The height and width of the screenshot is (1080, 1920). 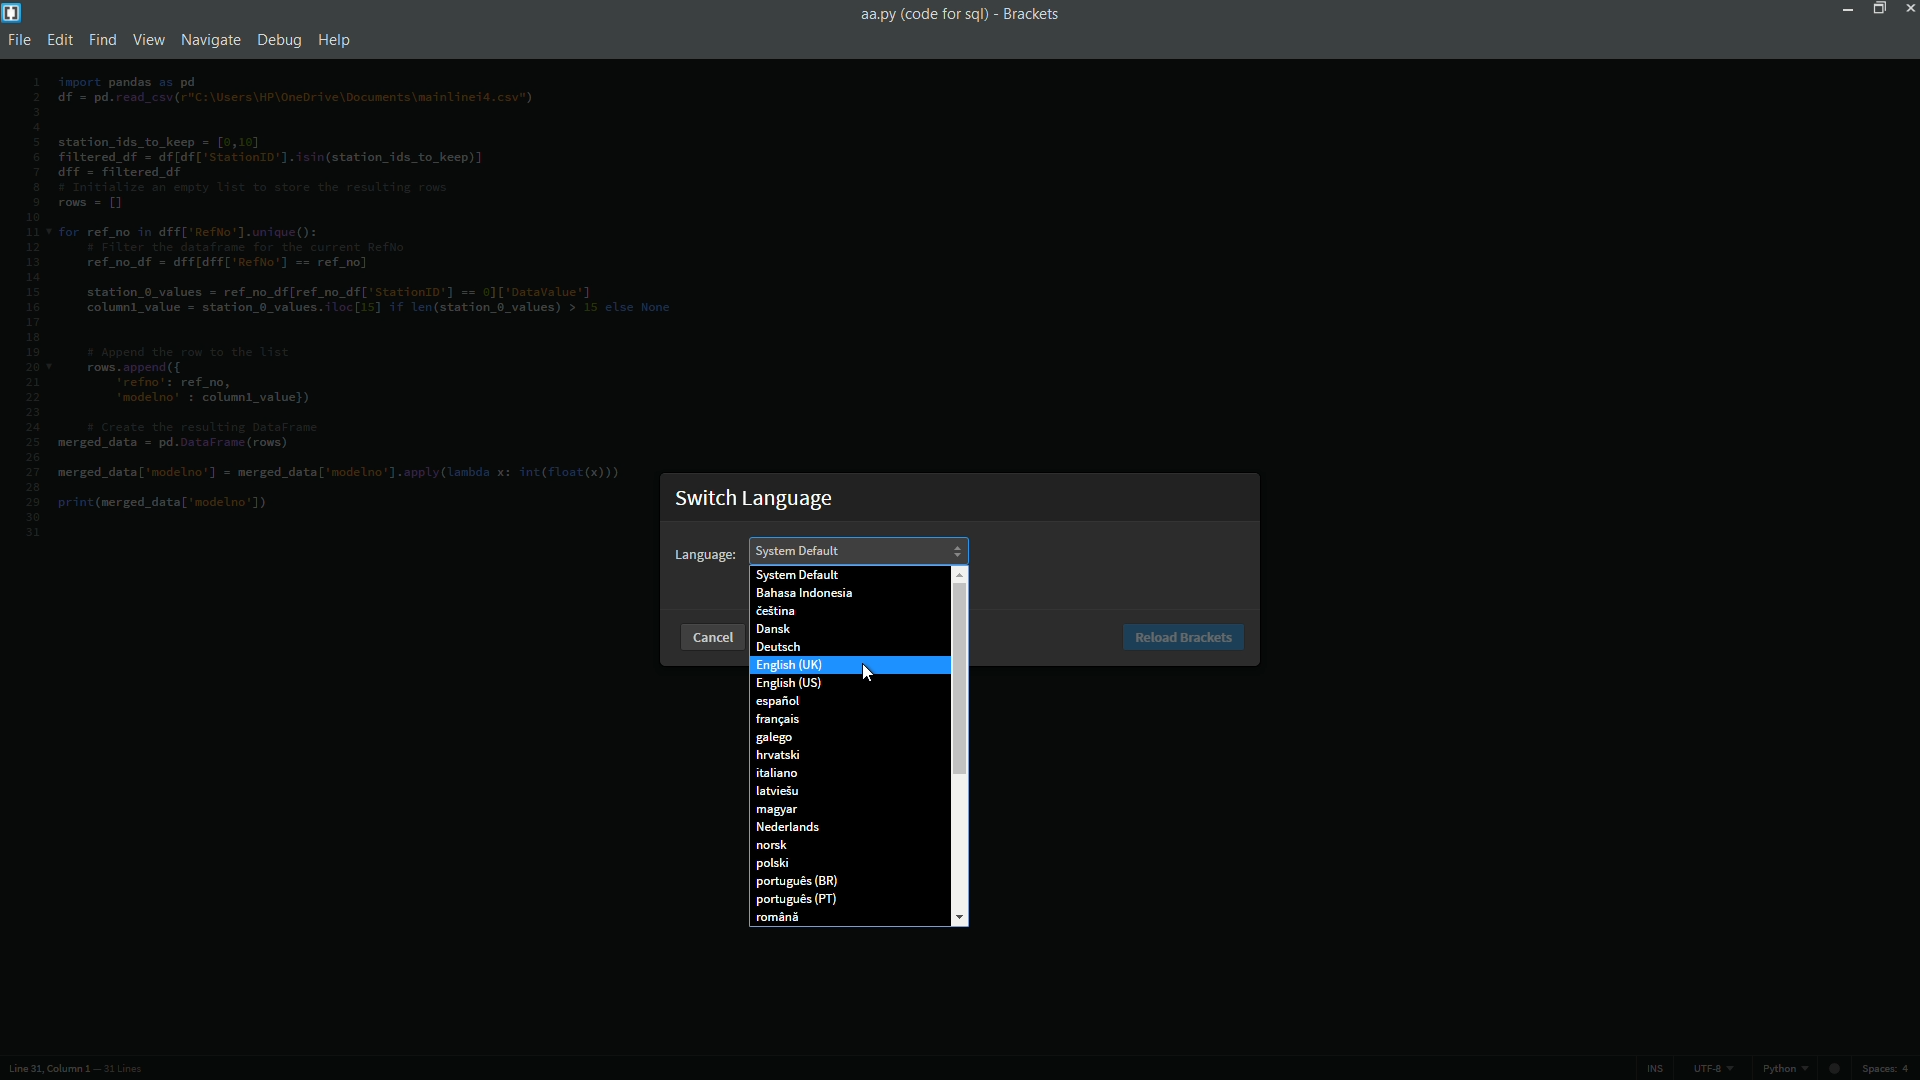 What do you see at coordinates (280, 39) in the screenshot?
I see `debug menu` at bounding box center [280, 39].